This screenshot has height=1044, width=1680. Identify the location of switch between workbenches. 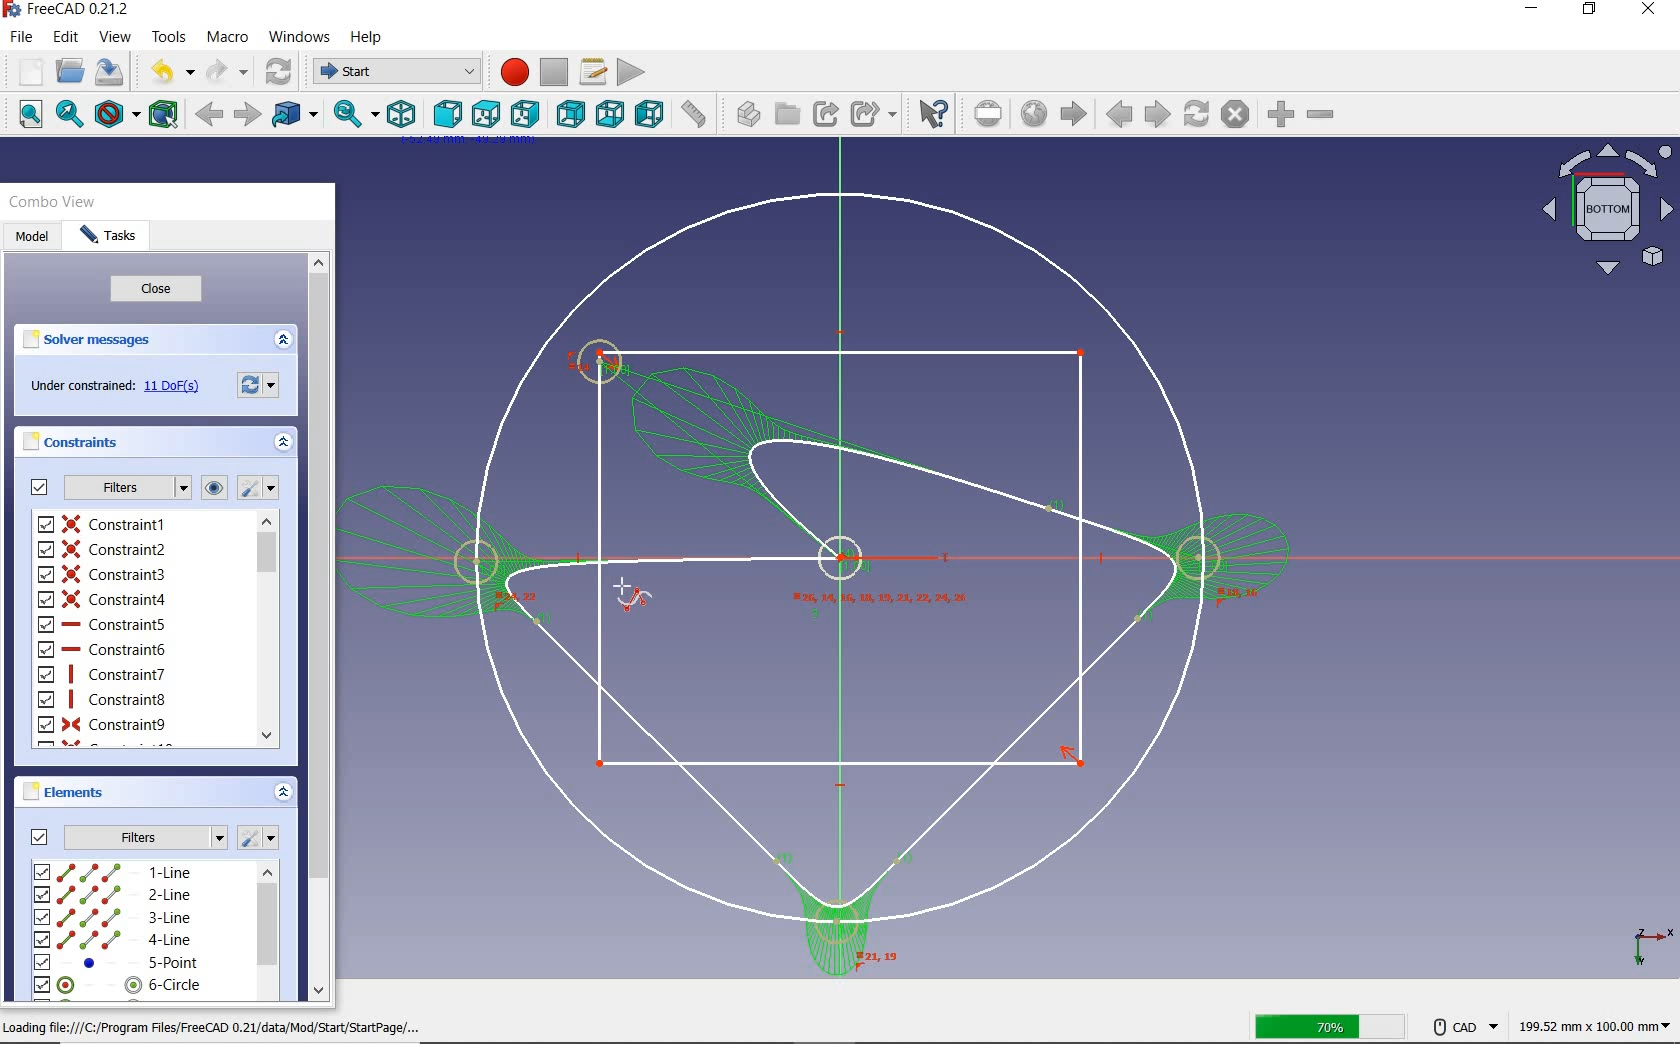
(391, 70).